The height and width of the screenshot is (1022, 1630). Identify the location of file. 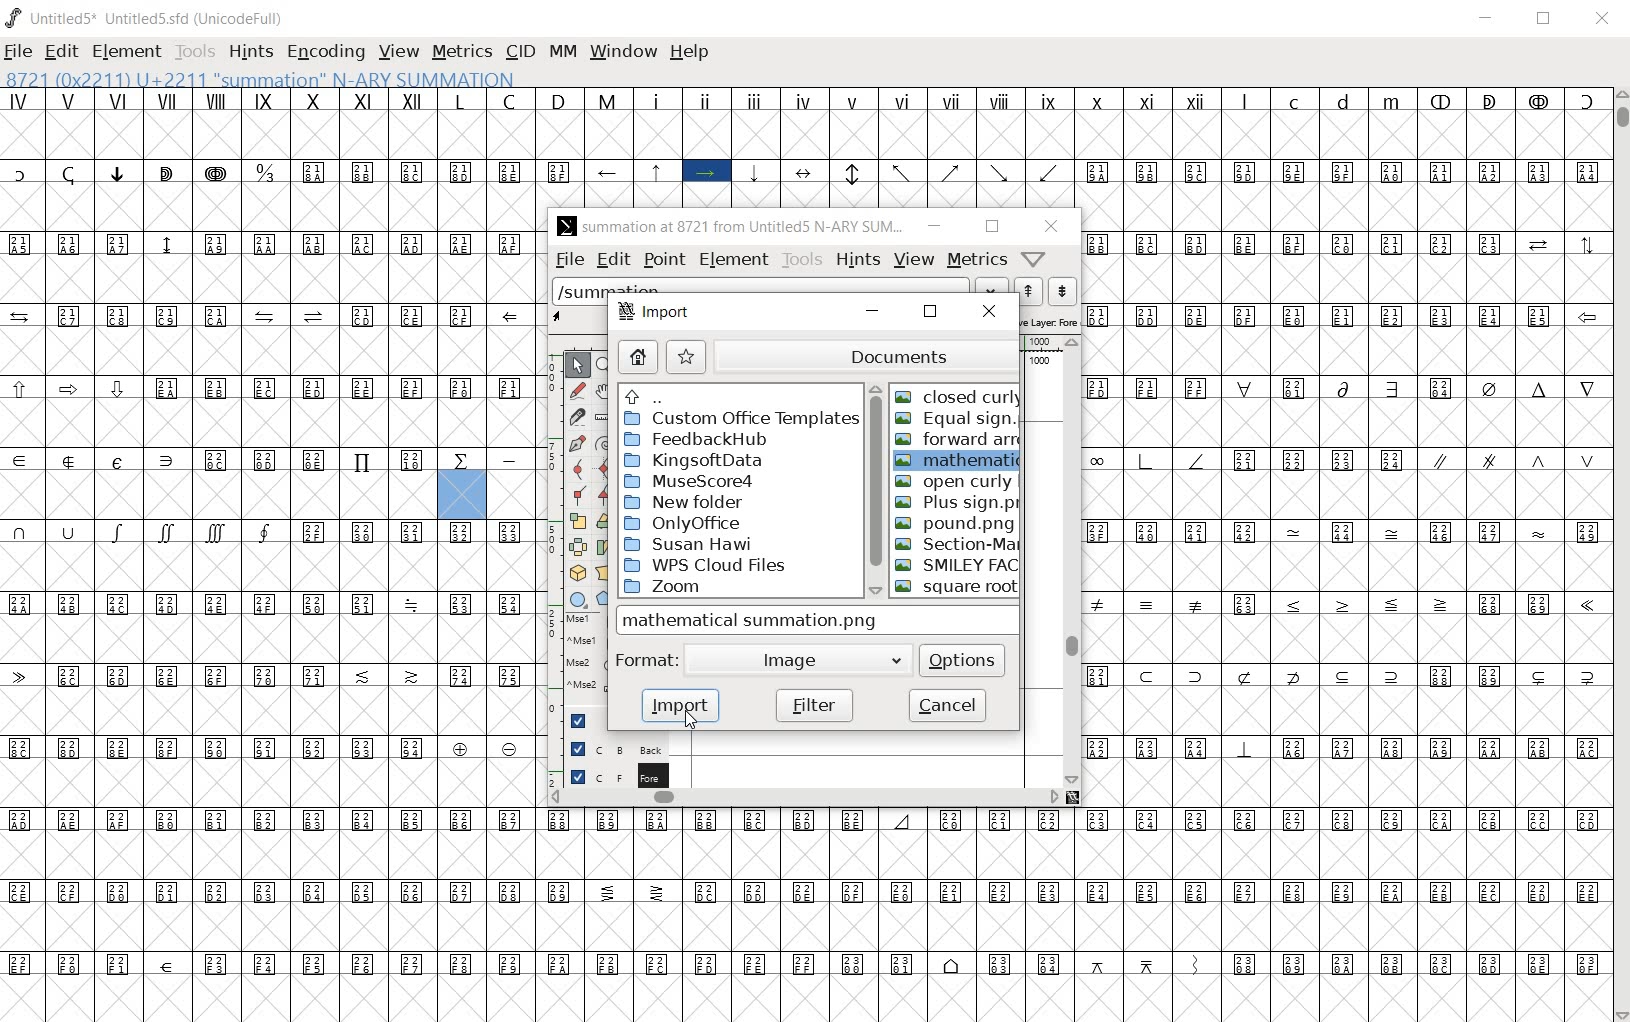
(569, 259).